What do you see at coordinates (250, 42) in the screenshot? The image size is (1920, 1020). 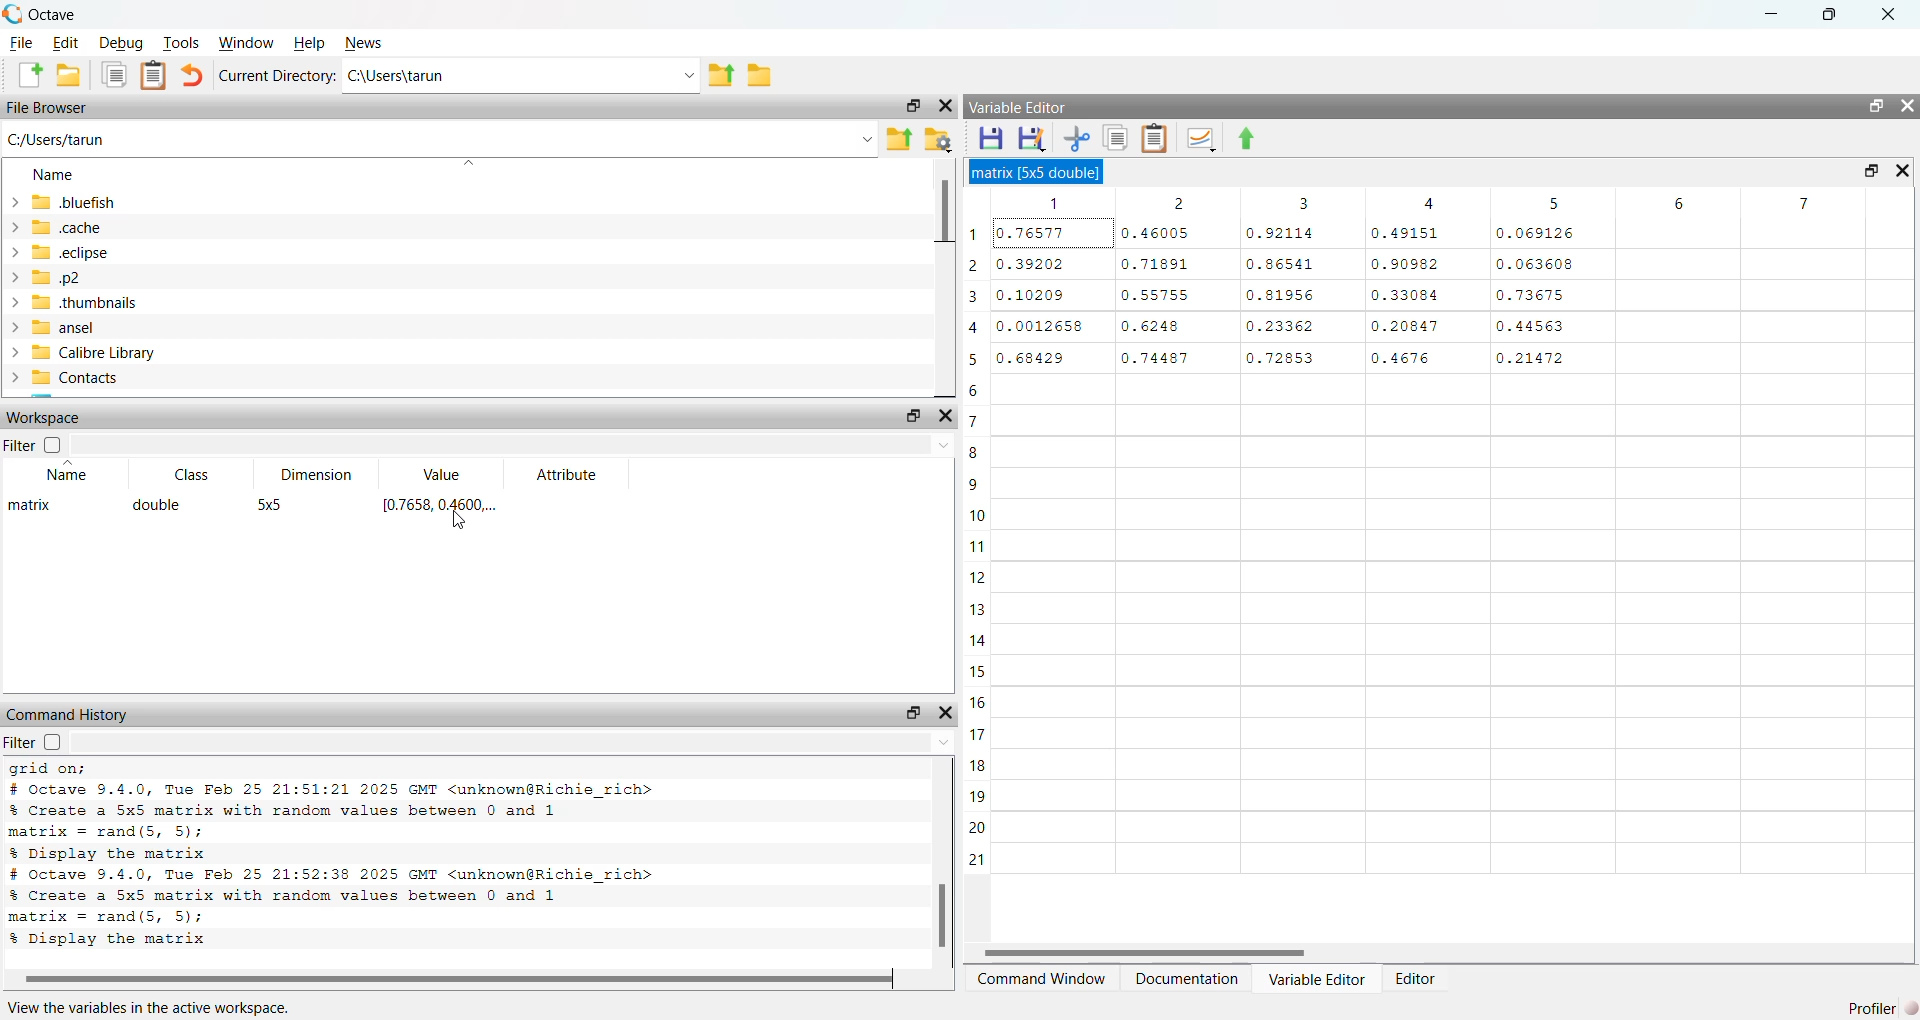 I see `Window` at bounding box center [250, 42].